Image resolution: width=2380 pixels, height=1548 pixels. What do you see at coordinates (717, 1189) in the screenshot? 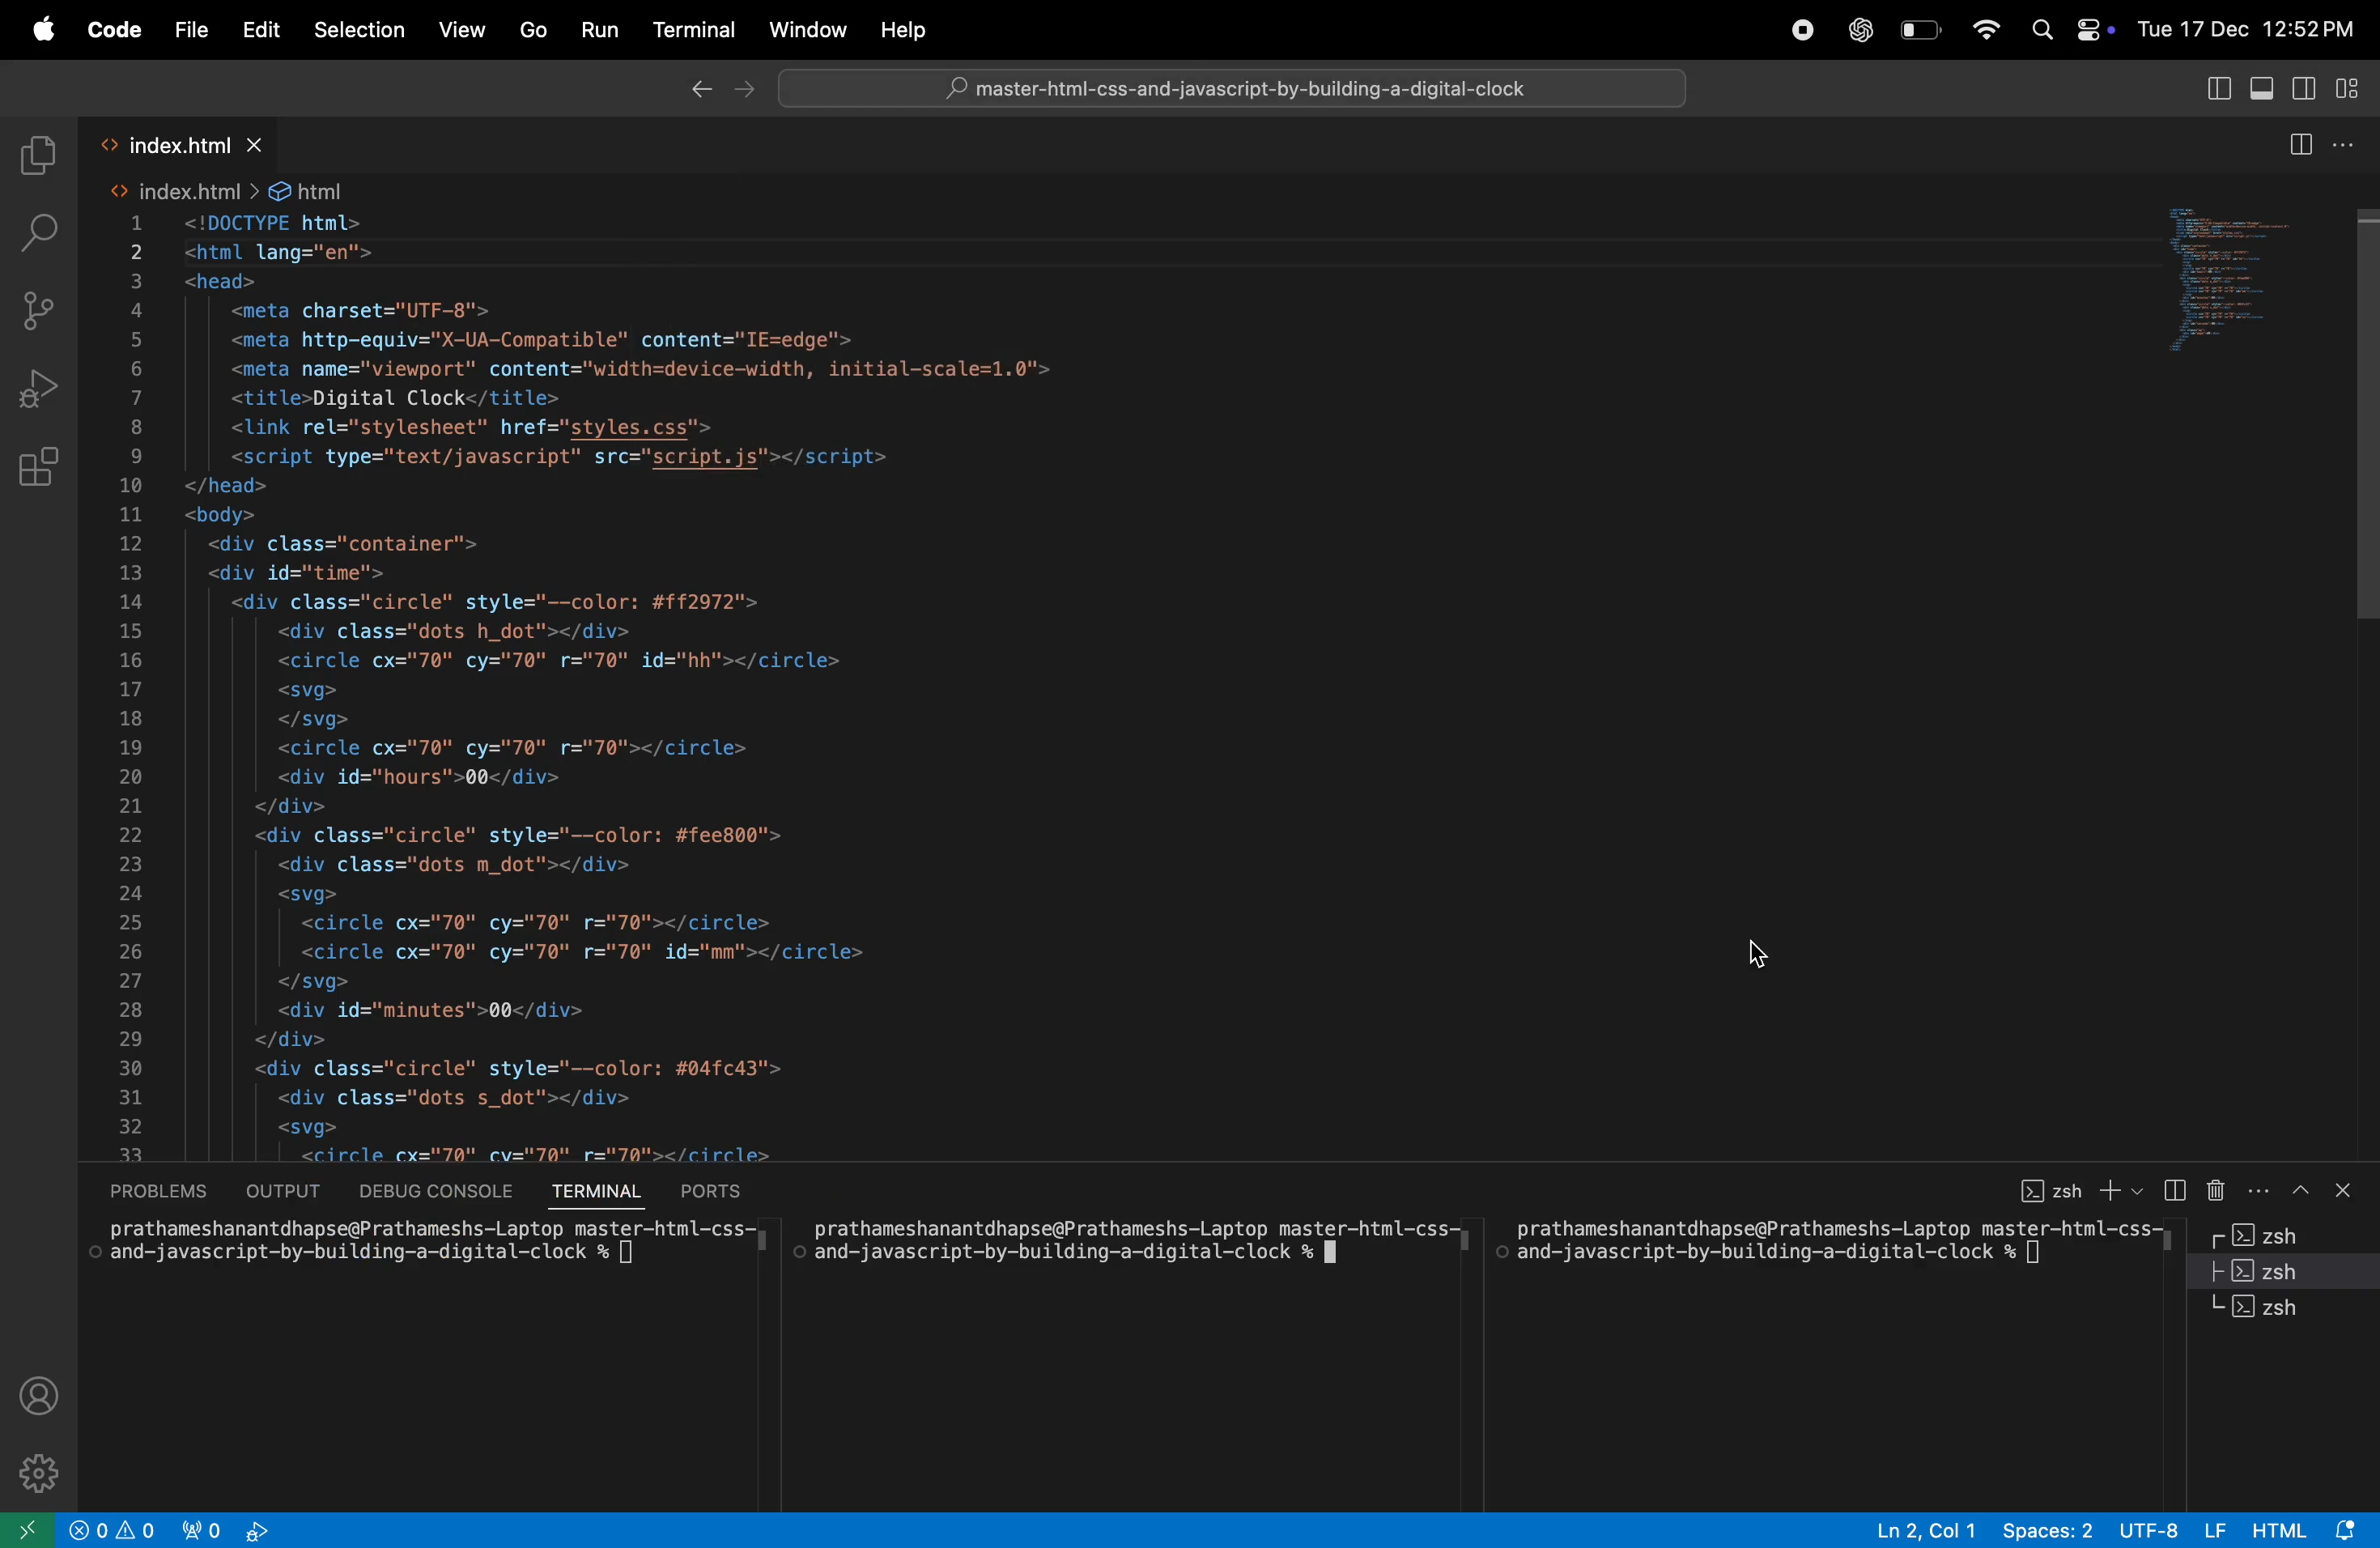
I see `ports` at bounding box center [717, 1189].